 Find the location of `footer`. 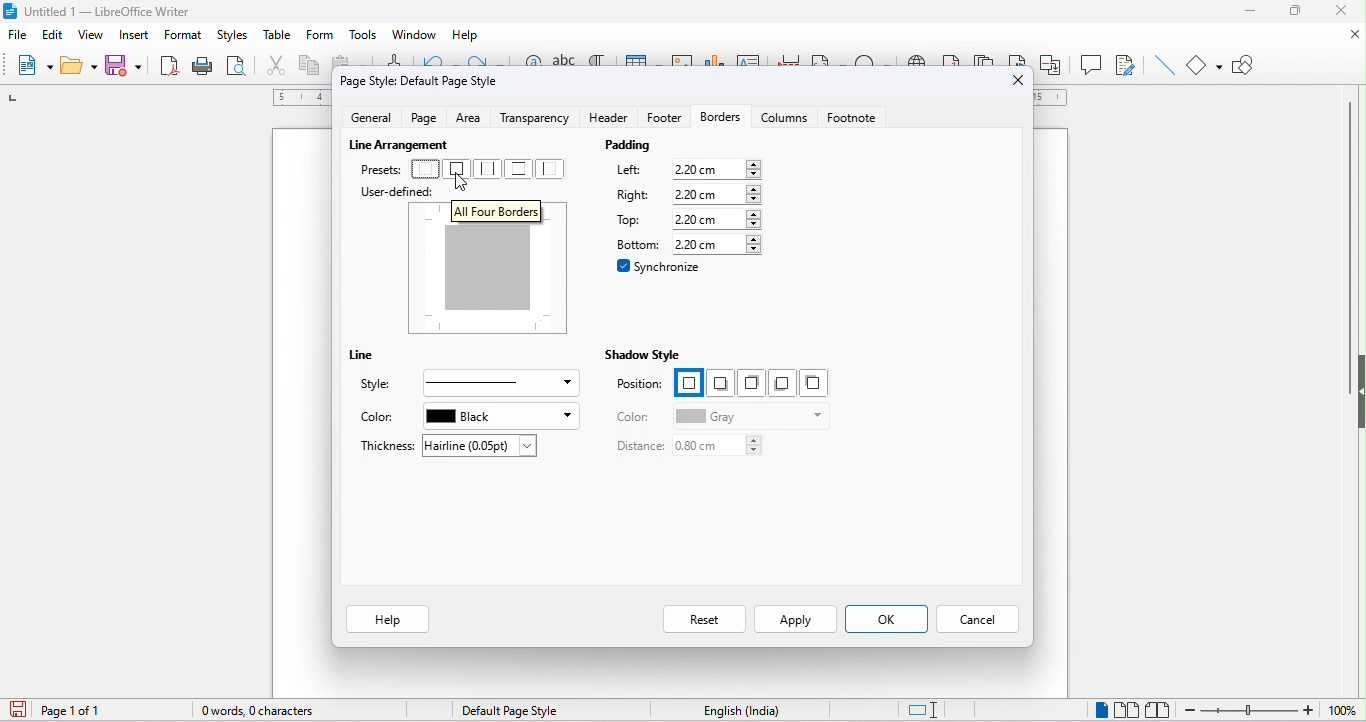

footer is located at coordinates (660, 123).